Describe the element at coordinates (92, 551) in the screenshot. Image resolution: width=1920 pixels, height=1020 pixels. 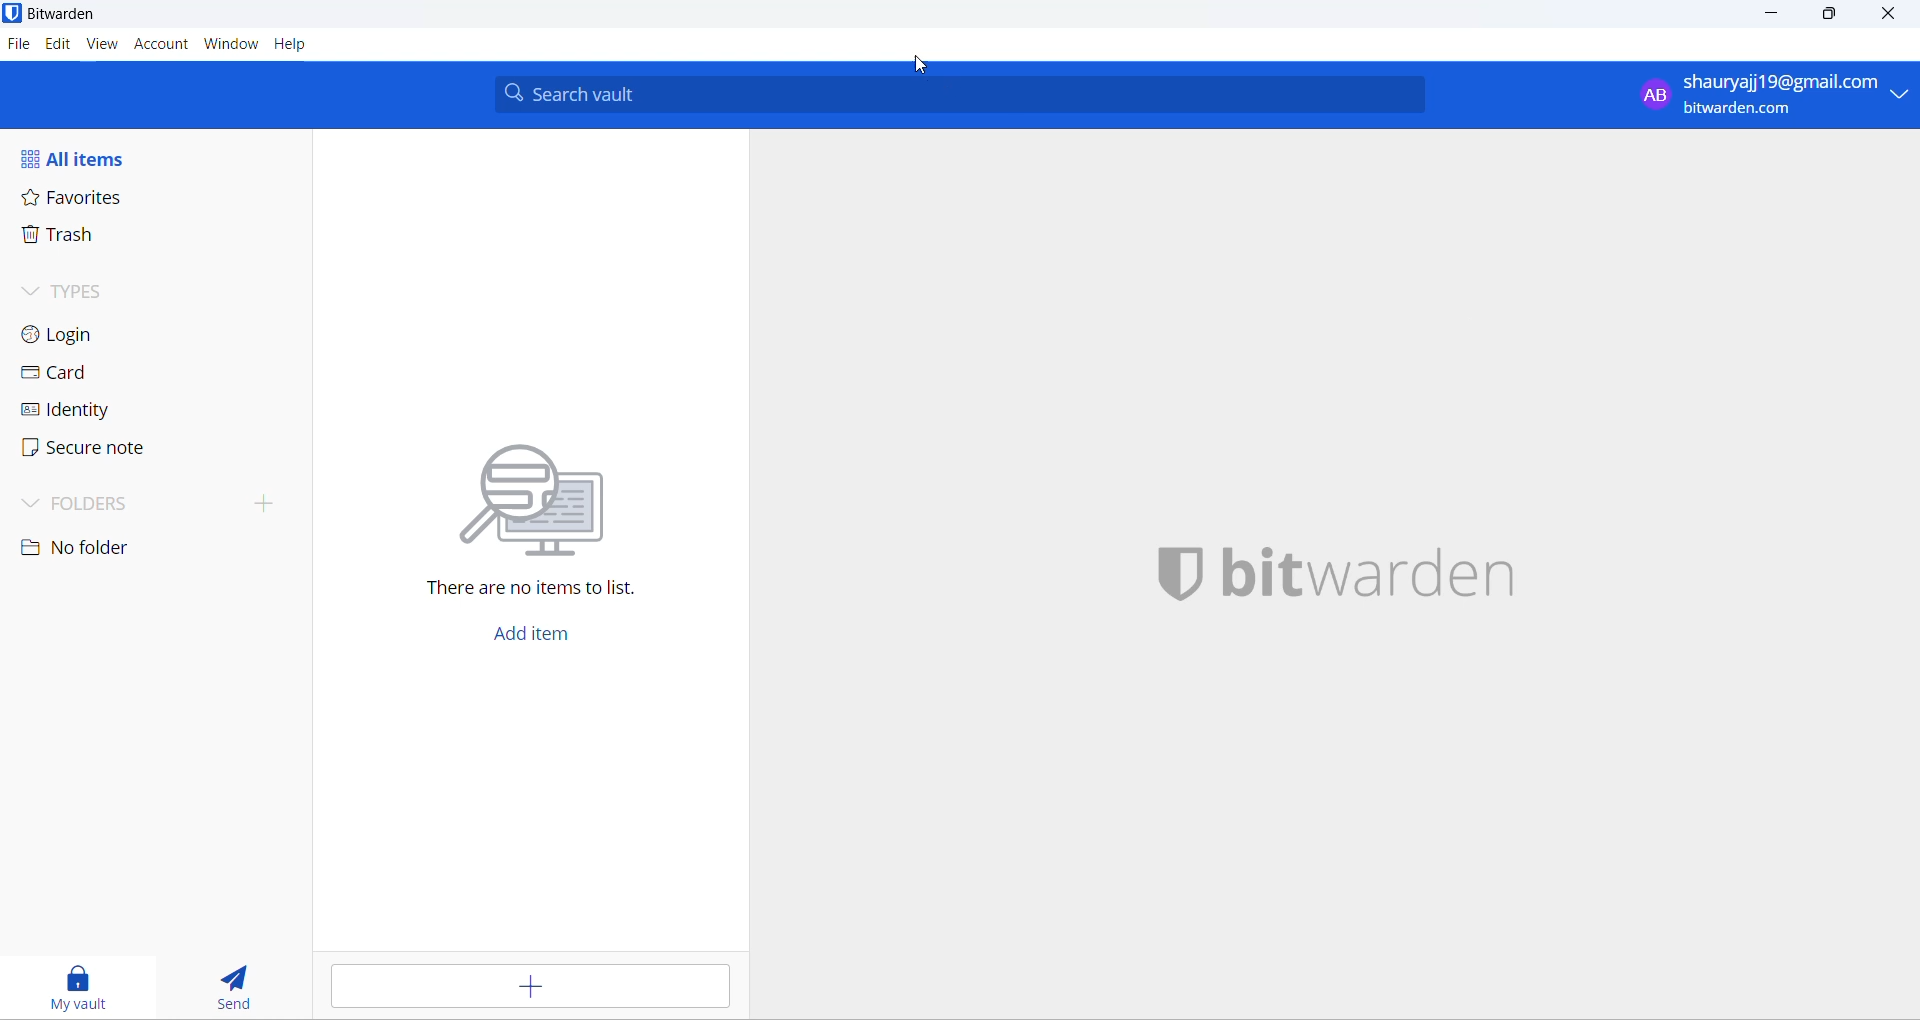
I see `no folder` at that location.